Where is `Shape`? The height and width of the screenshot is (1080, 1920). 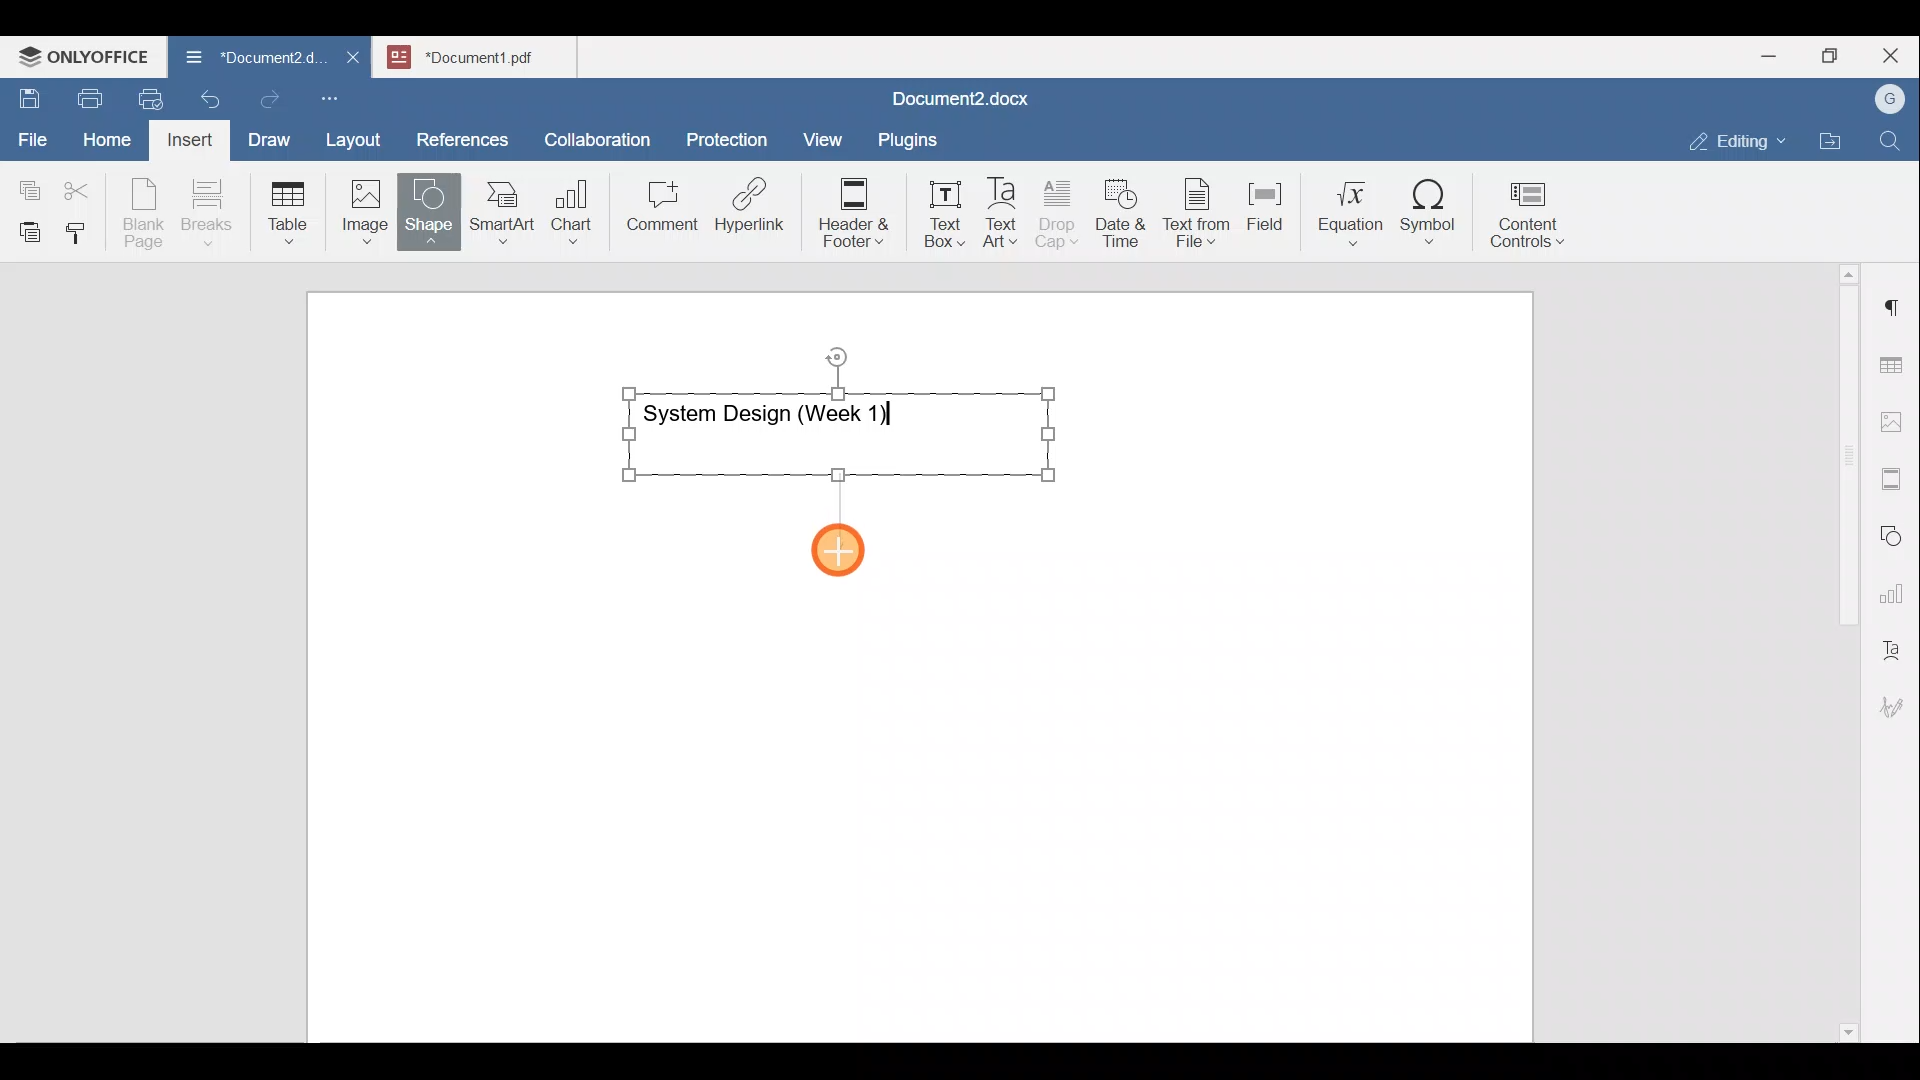 Shape is located at coordinates (431, 202).